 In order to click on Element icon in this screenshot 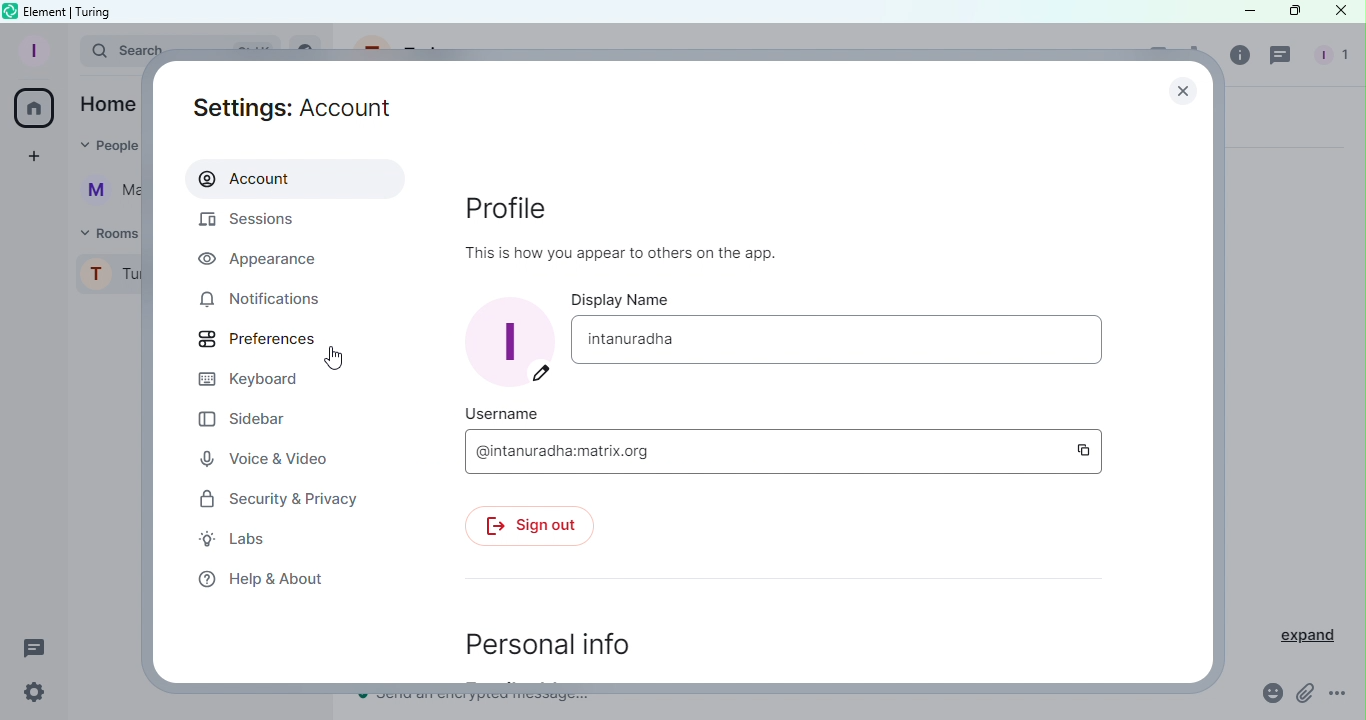, I will do `click(9, 11)`.